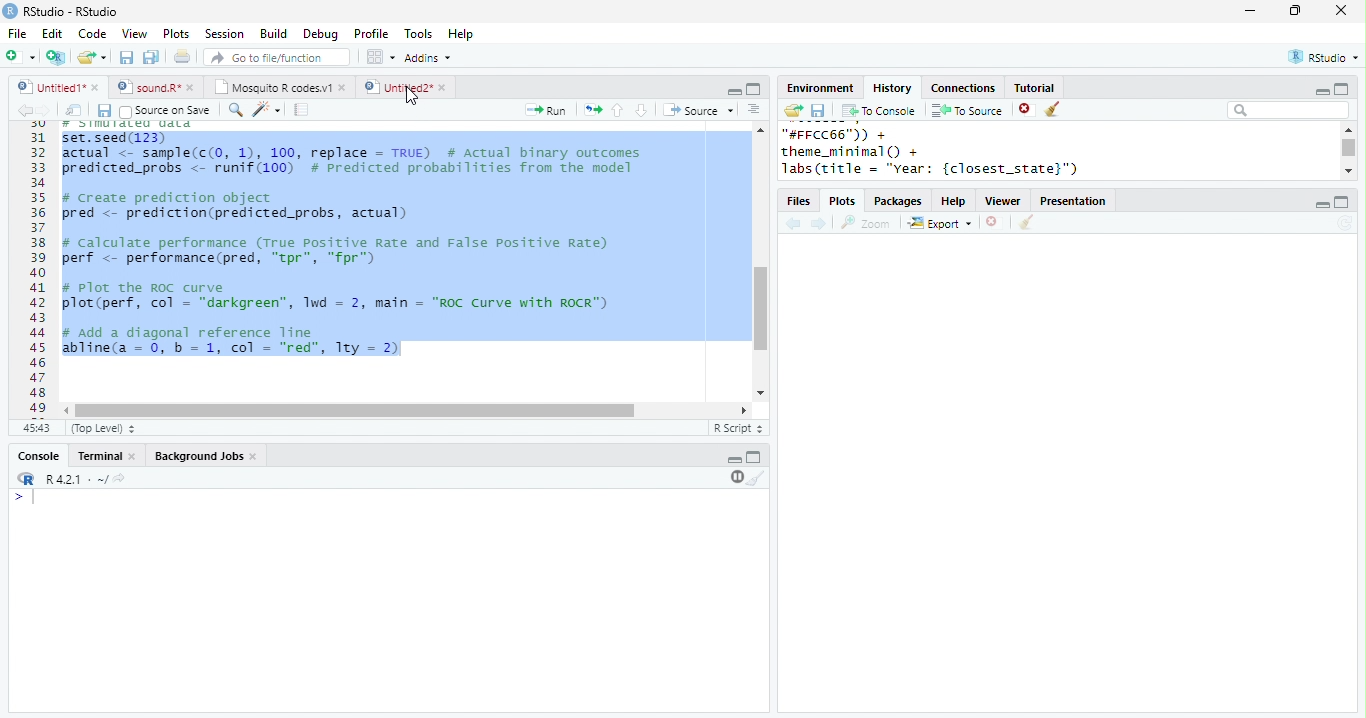  What do you see at coordinates (273, 34) in the screenshot?
I see `Build` at bounding box center [273, 34].